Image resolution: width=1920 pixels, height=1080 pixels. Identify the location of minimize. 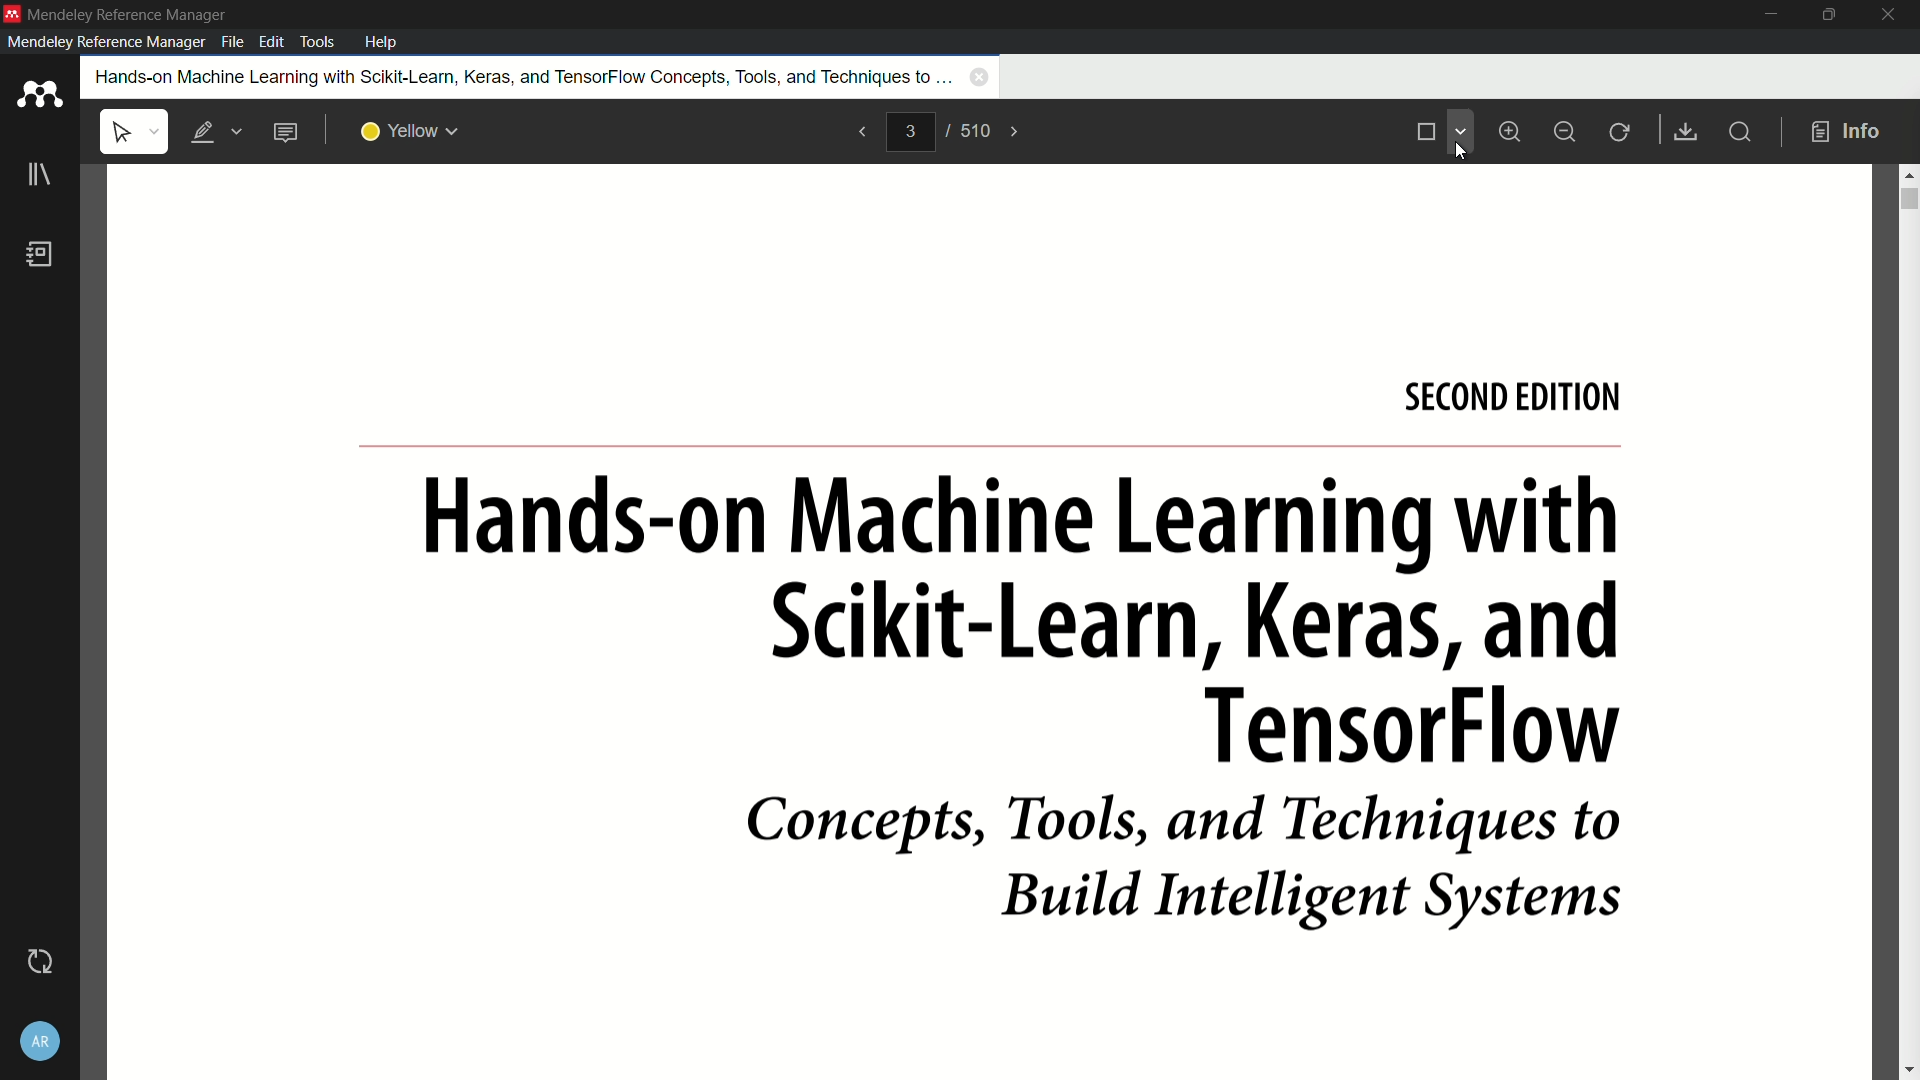
(1768, 15).